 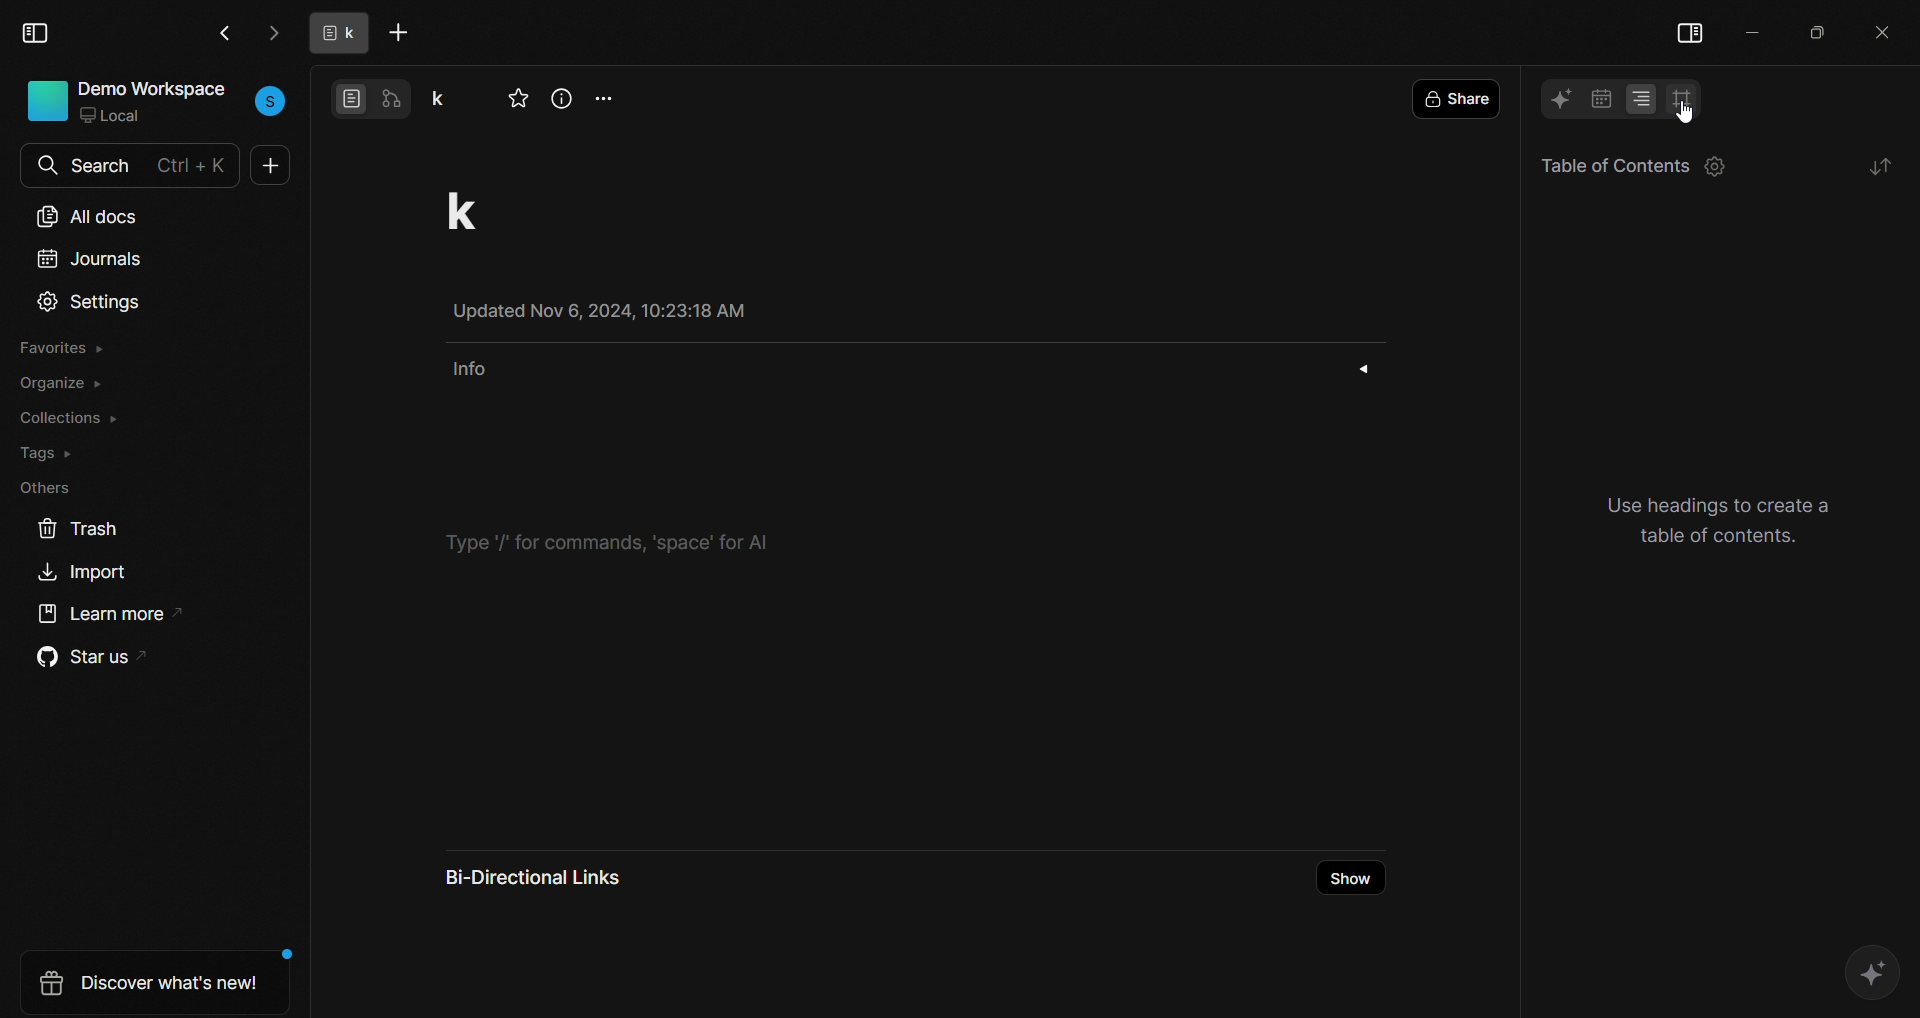 What do you see at coordinates (1642, 96) in the screenshot?
I see `table of contents` at bounding box center [1642, 96].